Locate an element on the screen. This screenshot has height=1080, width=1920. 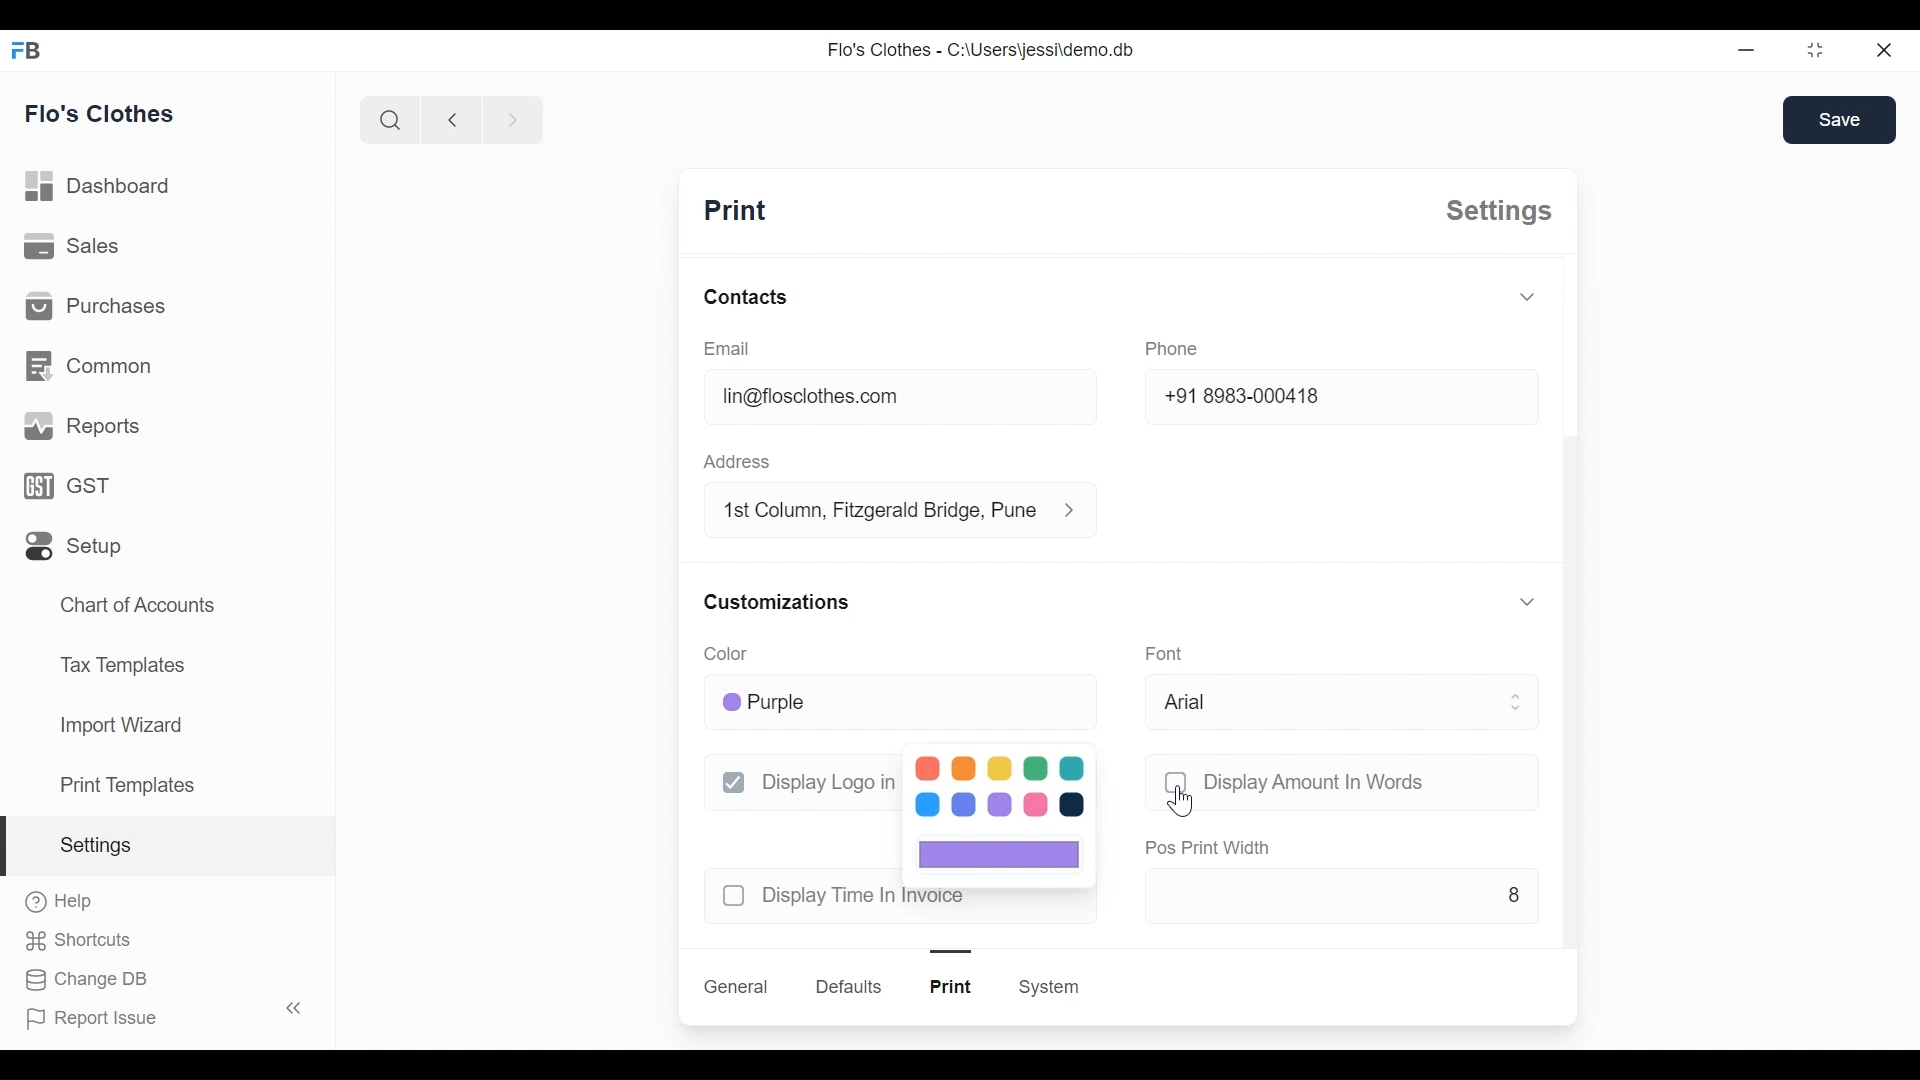
checkbox is located at coordinates (735, 896).